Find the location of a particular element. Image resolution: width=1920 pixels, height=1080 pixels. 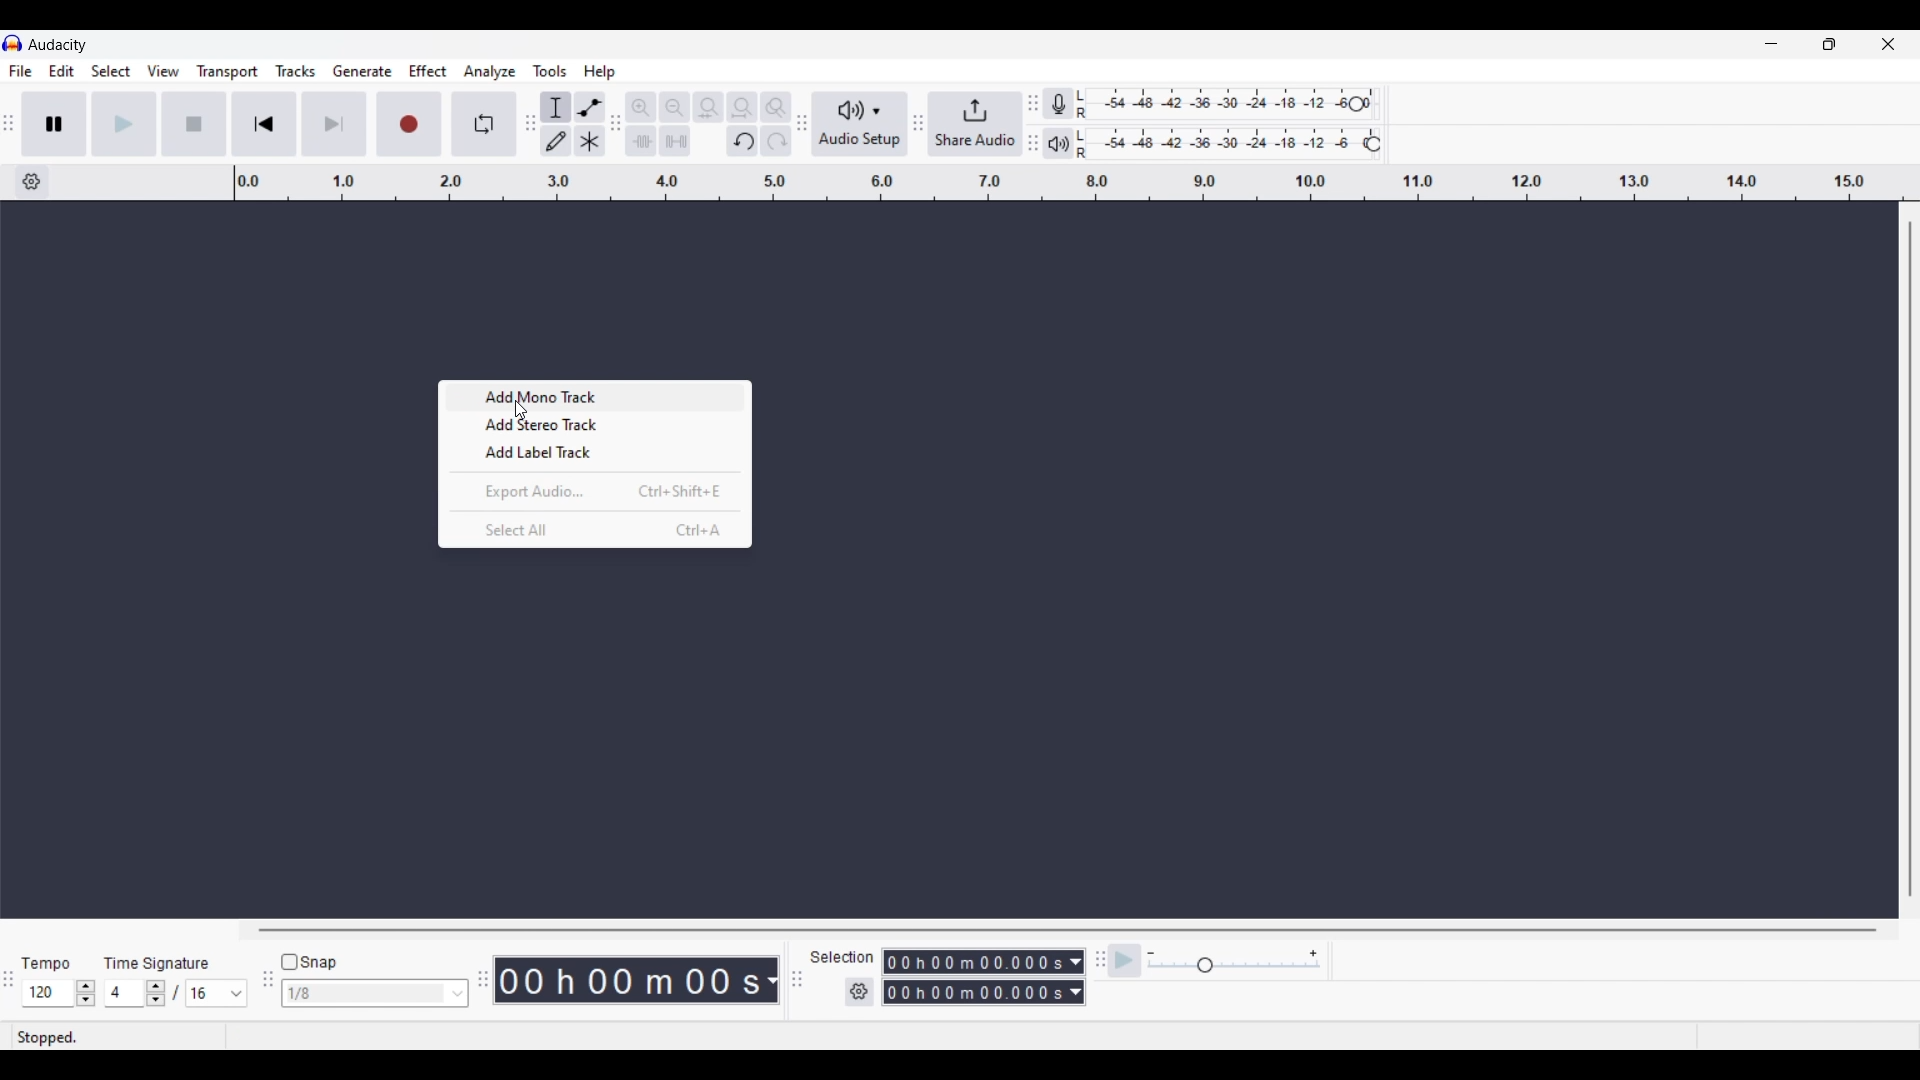

View menu is located at coordinates (163, 71).